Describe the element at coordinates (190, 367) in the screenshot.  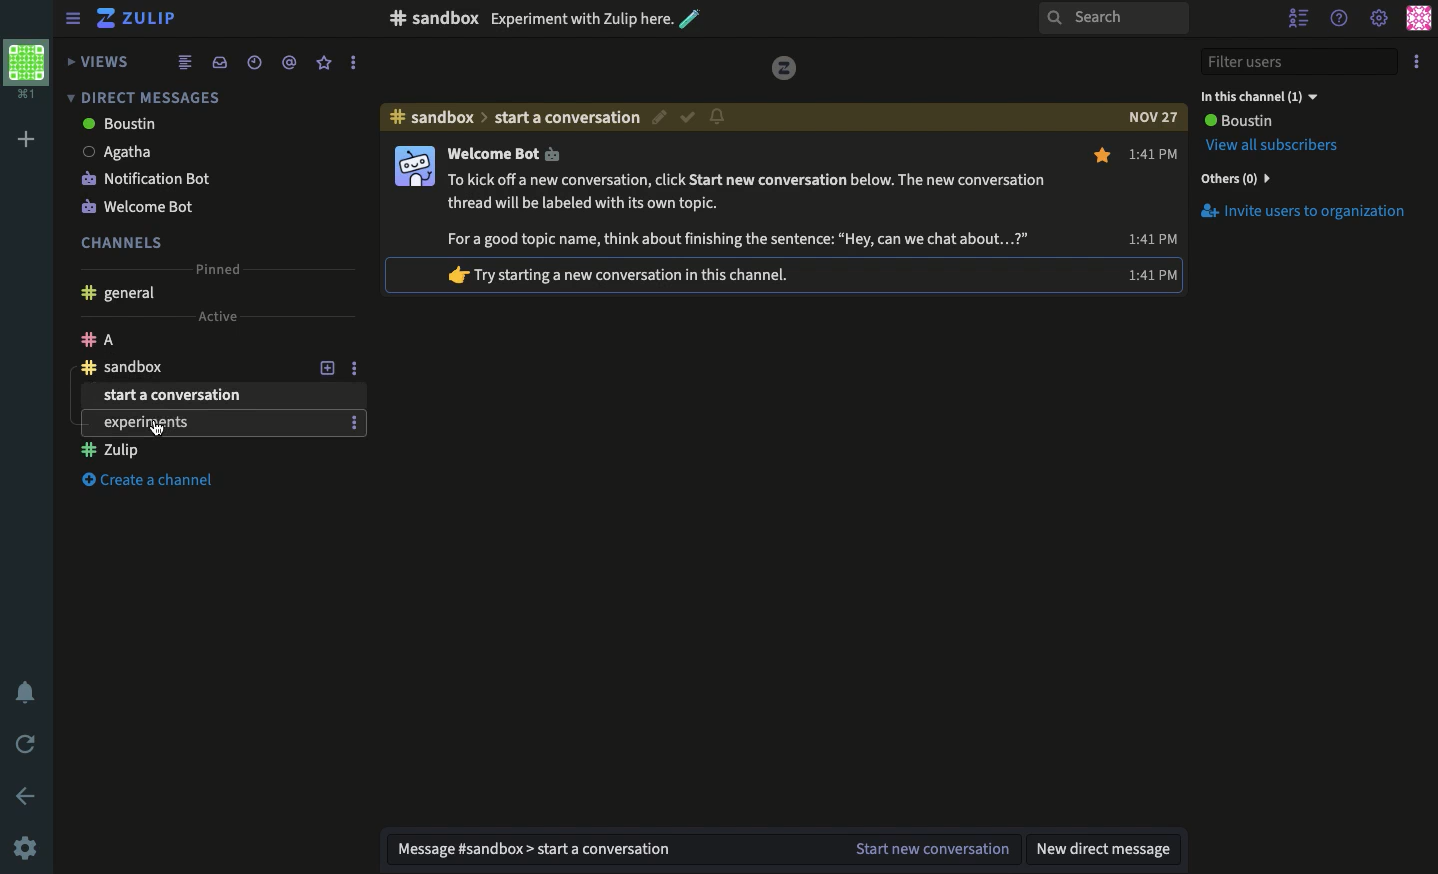
I see `Chanel sandbox` at that location.